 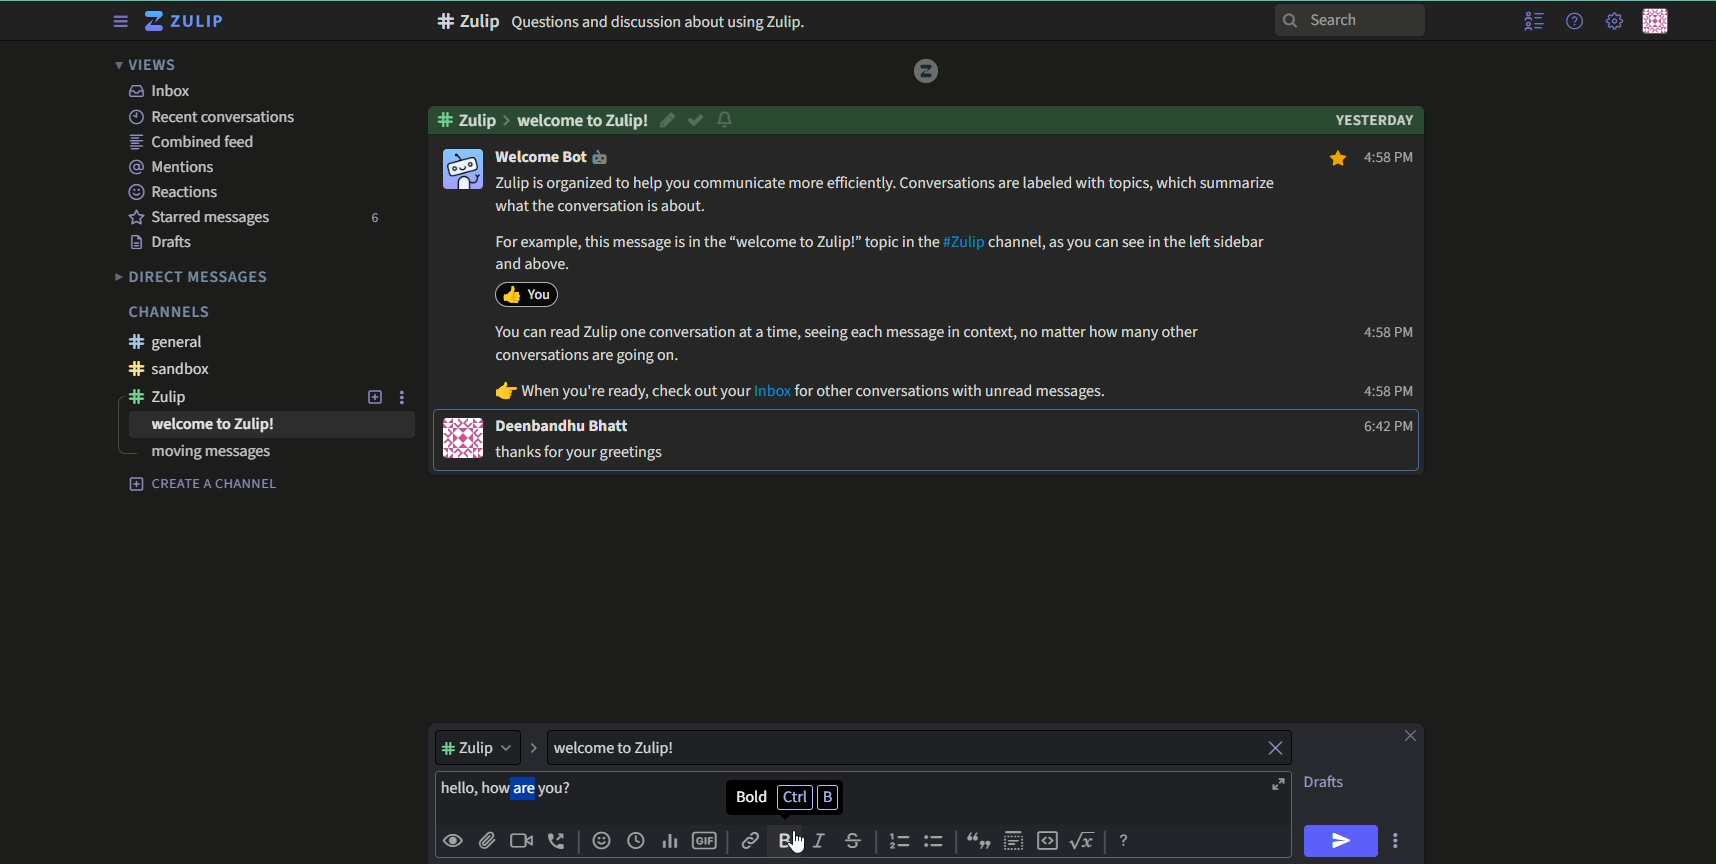 I want to click on close, so click(x=1273, y=749).